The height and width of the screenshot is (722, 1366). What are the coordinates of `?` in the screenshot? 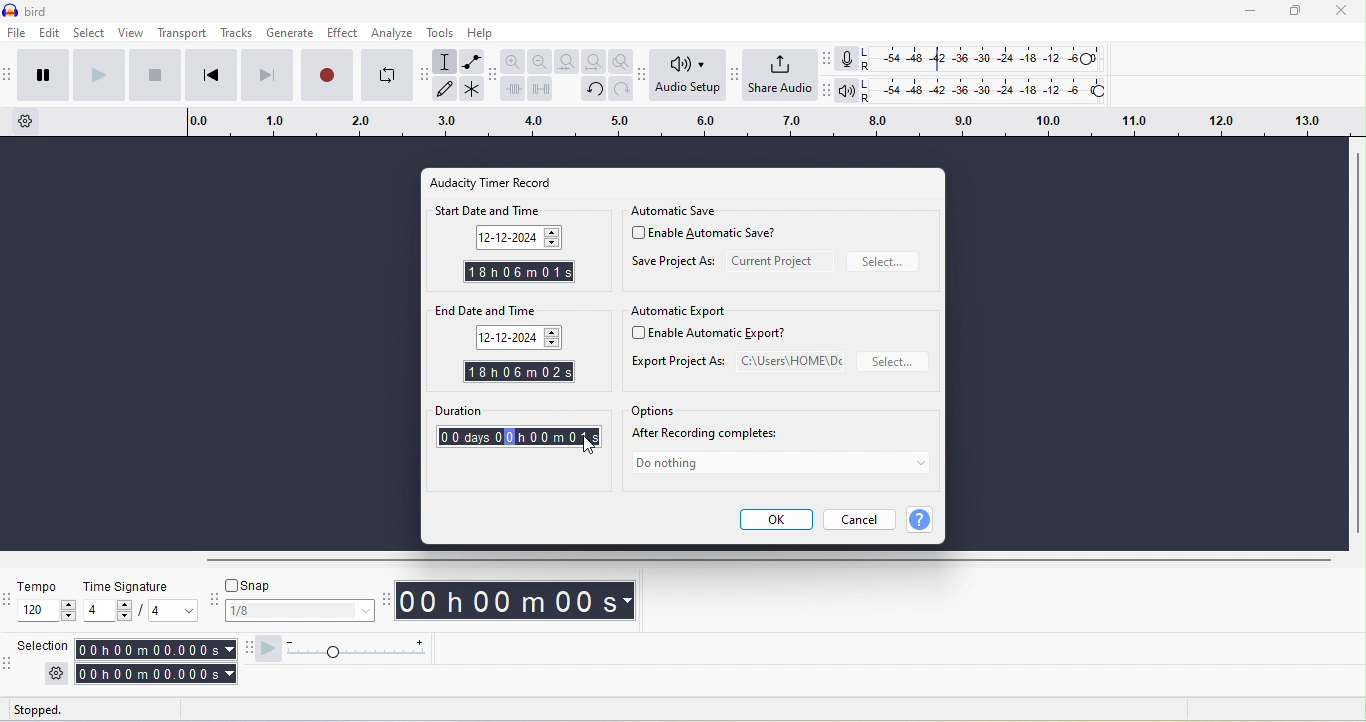 It's located at (928, 520).